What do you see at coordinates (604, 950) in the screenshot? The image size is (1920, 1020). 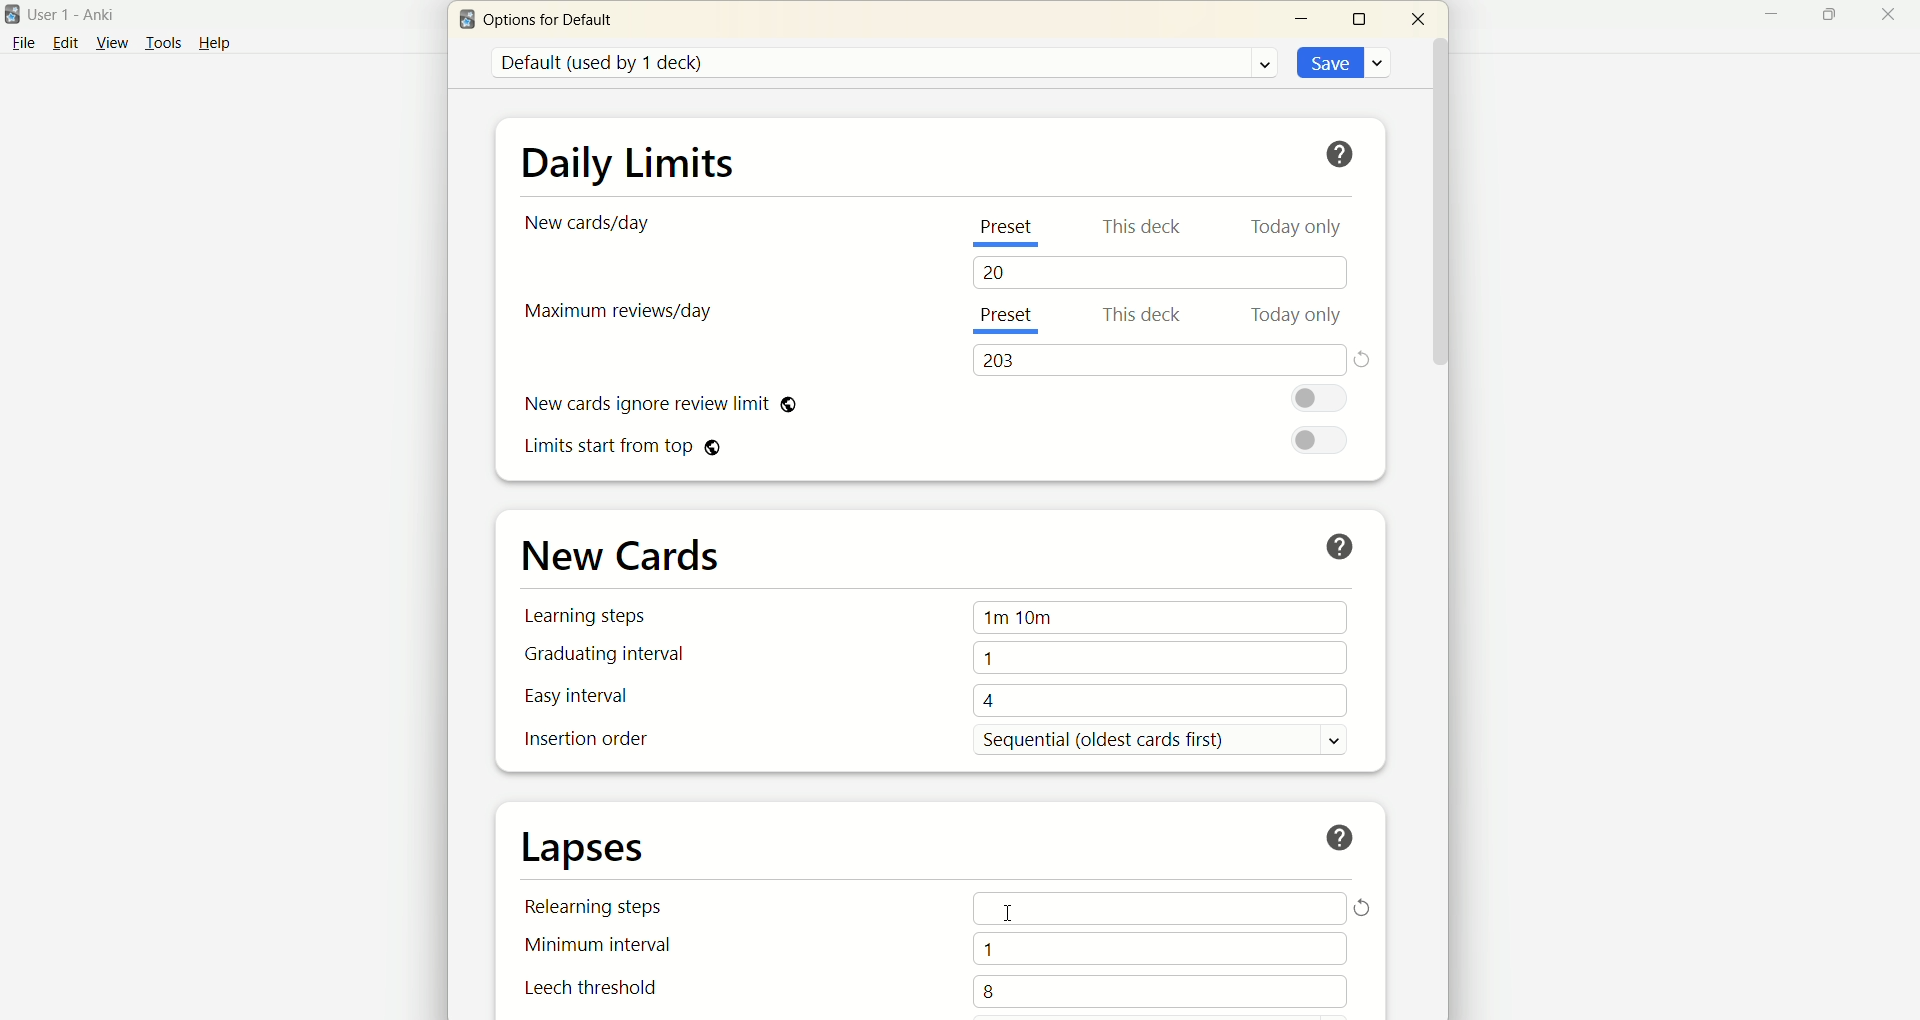 I see `minimum interval` at bounding box center [604, 950].